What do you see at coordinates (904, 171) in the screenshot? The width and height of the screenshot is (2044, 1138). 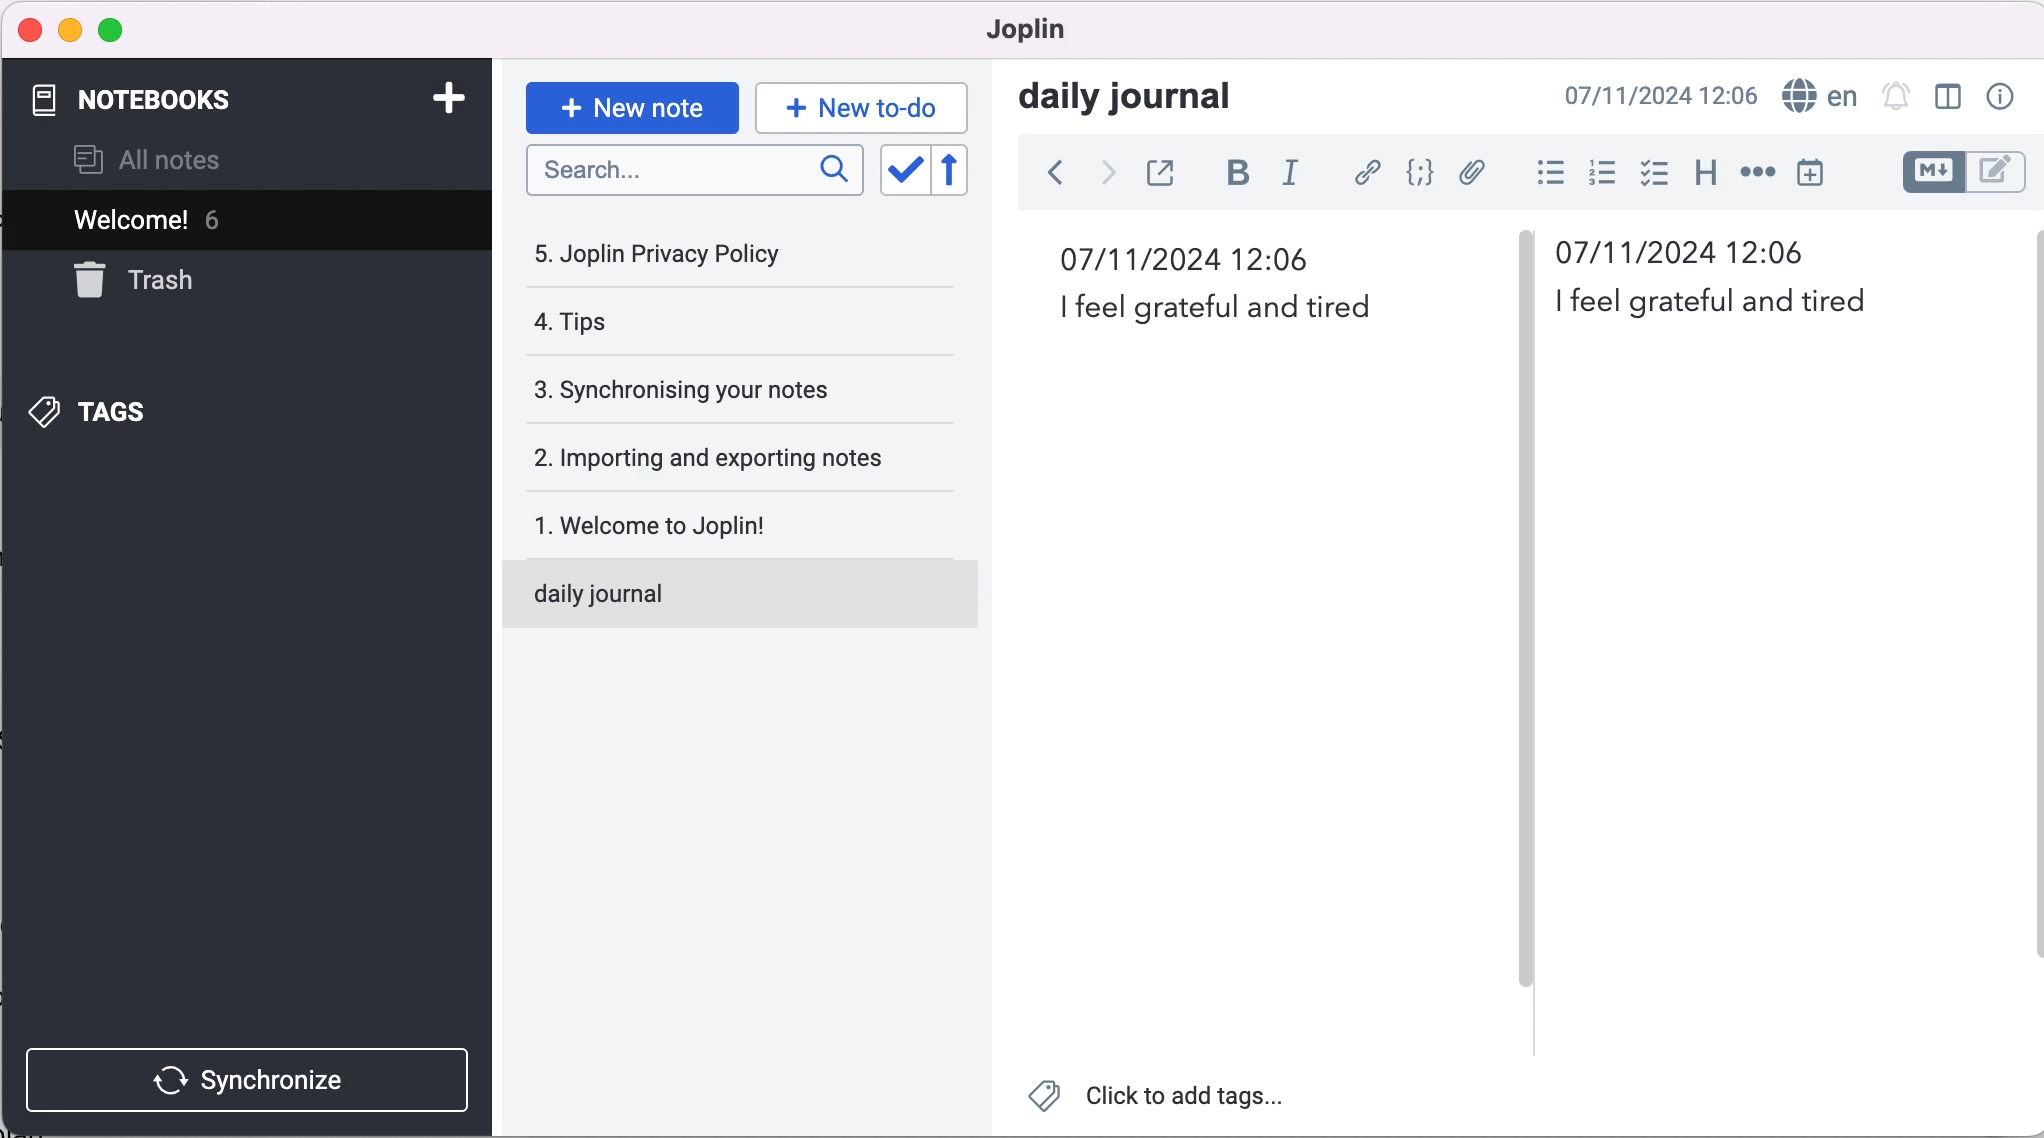 I see `toggle sort order` at bounding box center [904, 171].